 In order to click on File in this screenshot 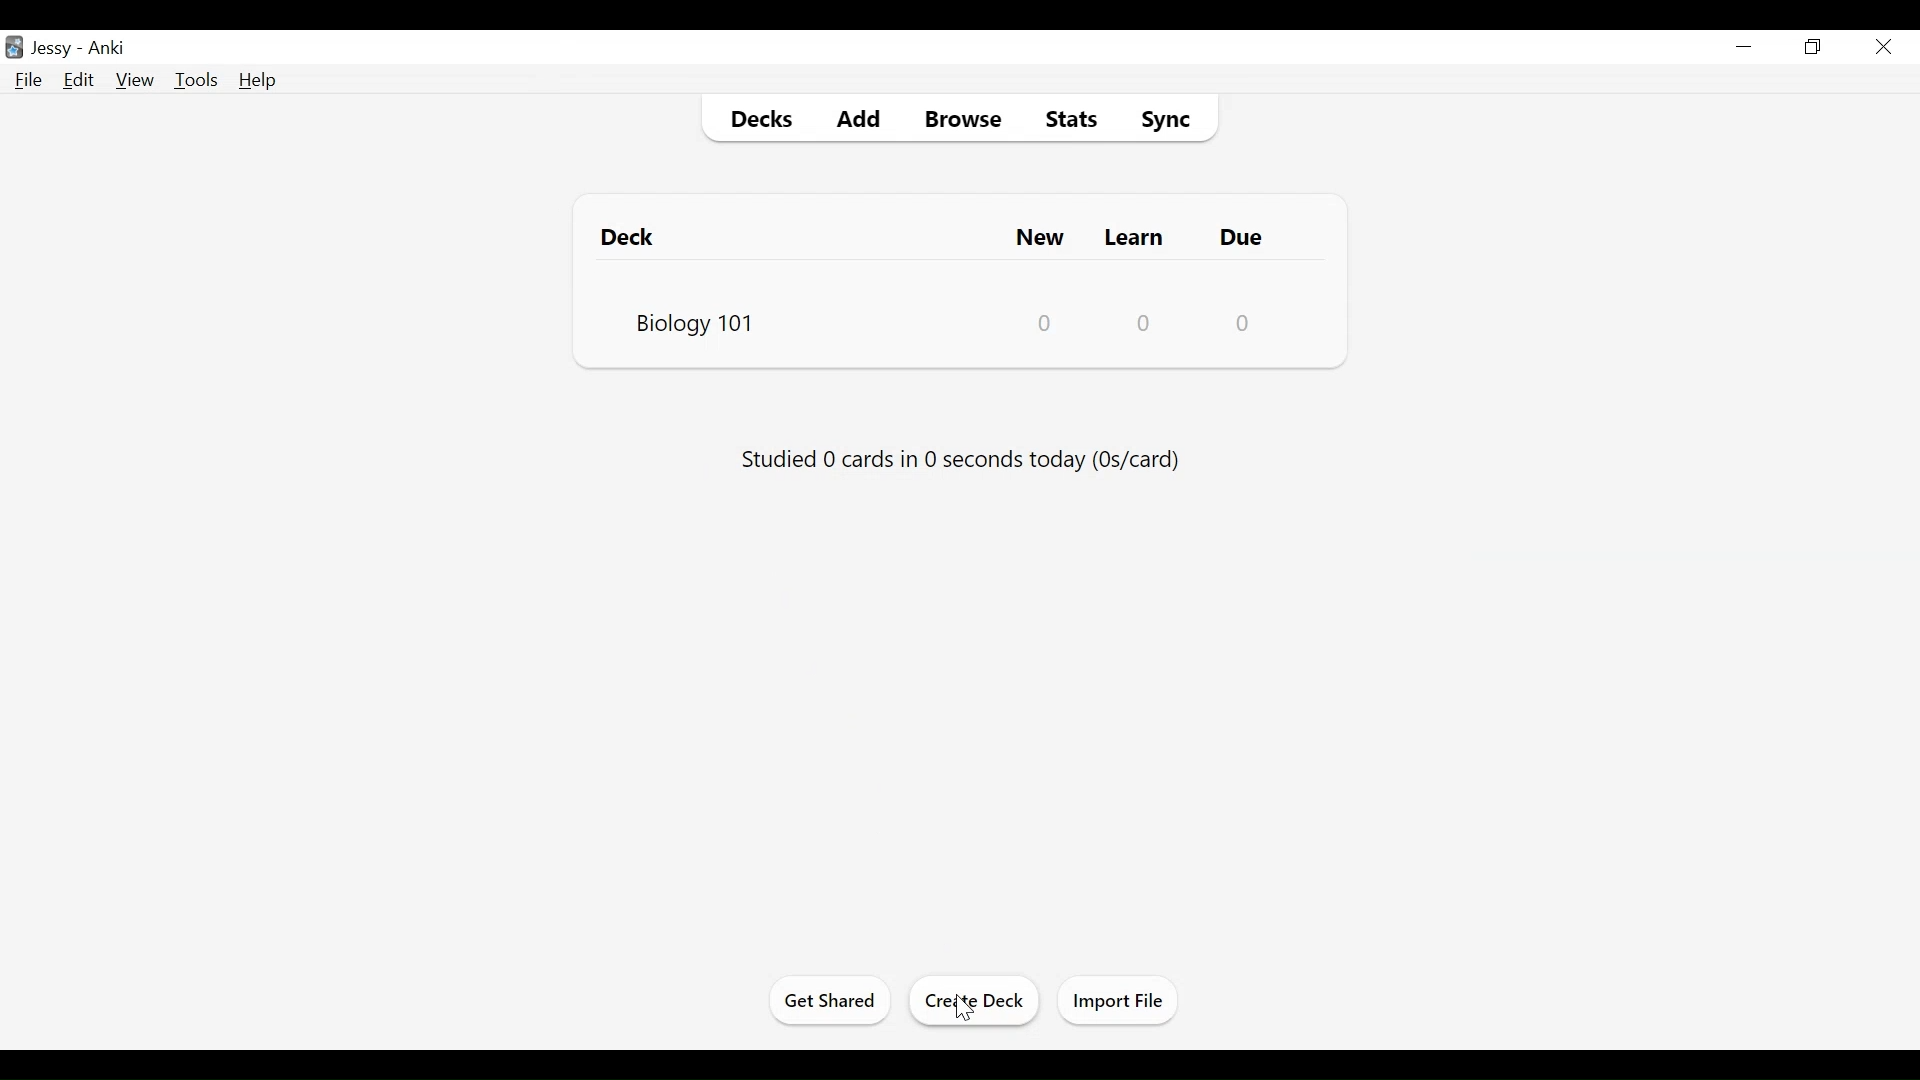, I will do `click(31, 80)`.